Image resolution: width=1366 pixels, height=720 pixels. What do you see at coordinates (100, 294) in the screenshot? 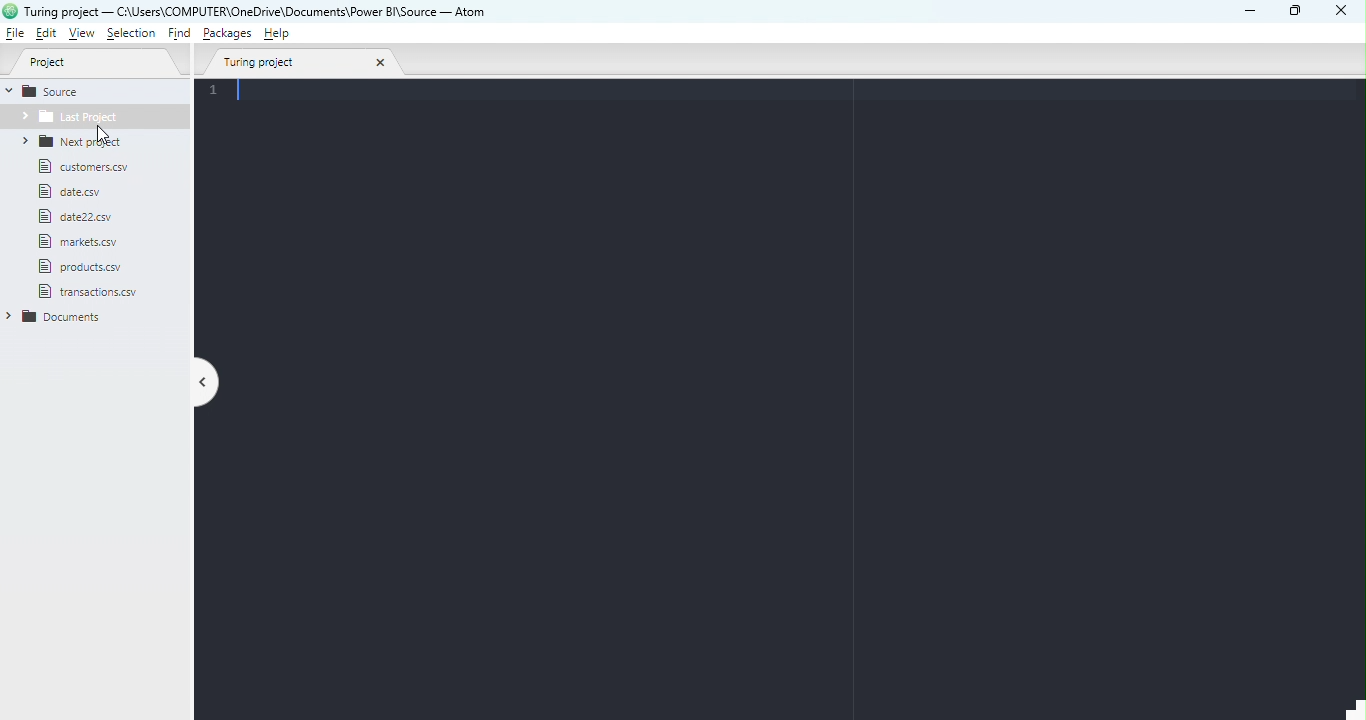
I see `file` at bounding box center [100, 294].